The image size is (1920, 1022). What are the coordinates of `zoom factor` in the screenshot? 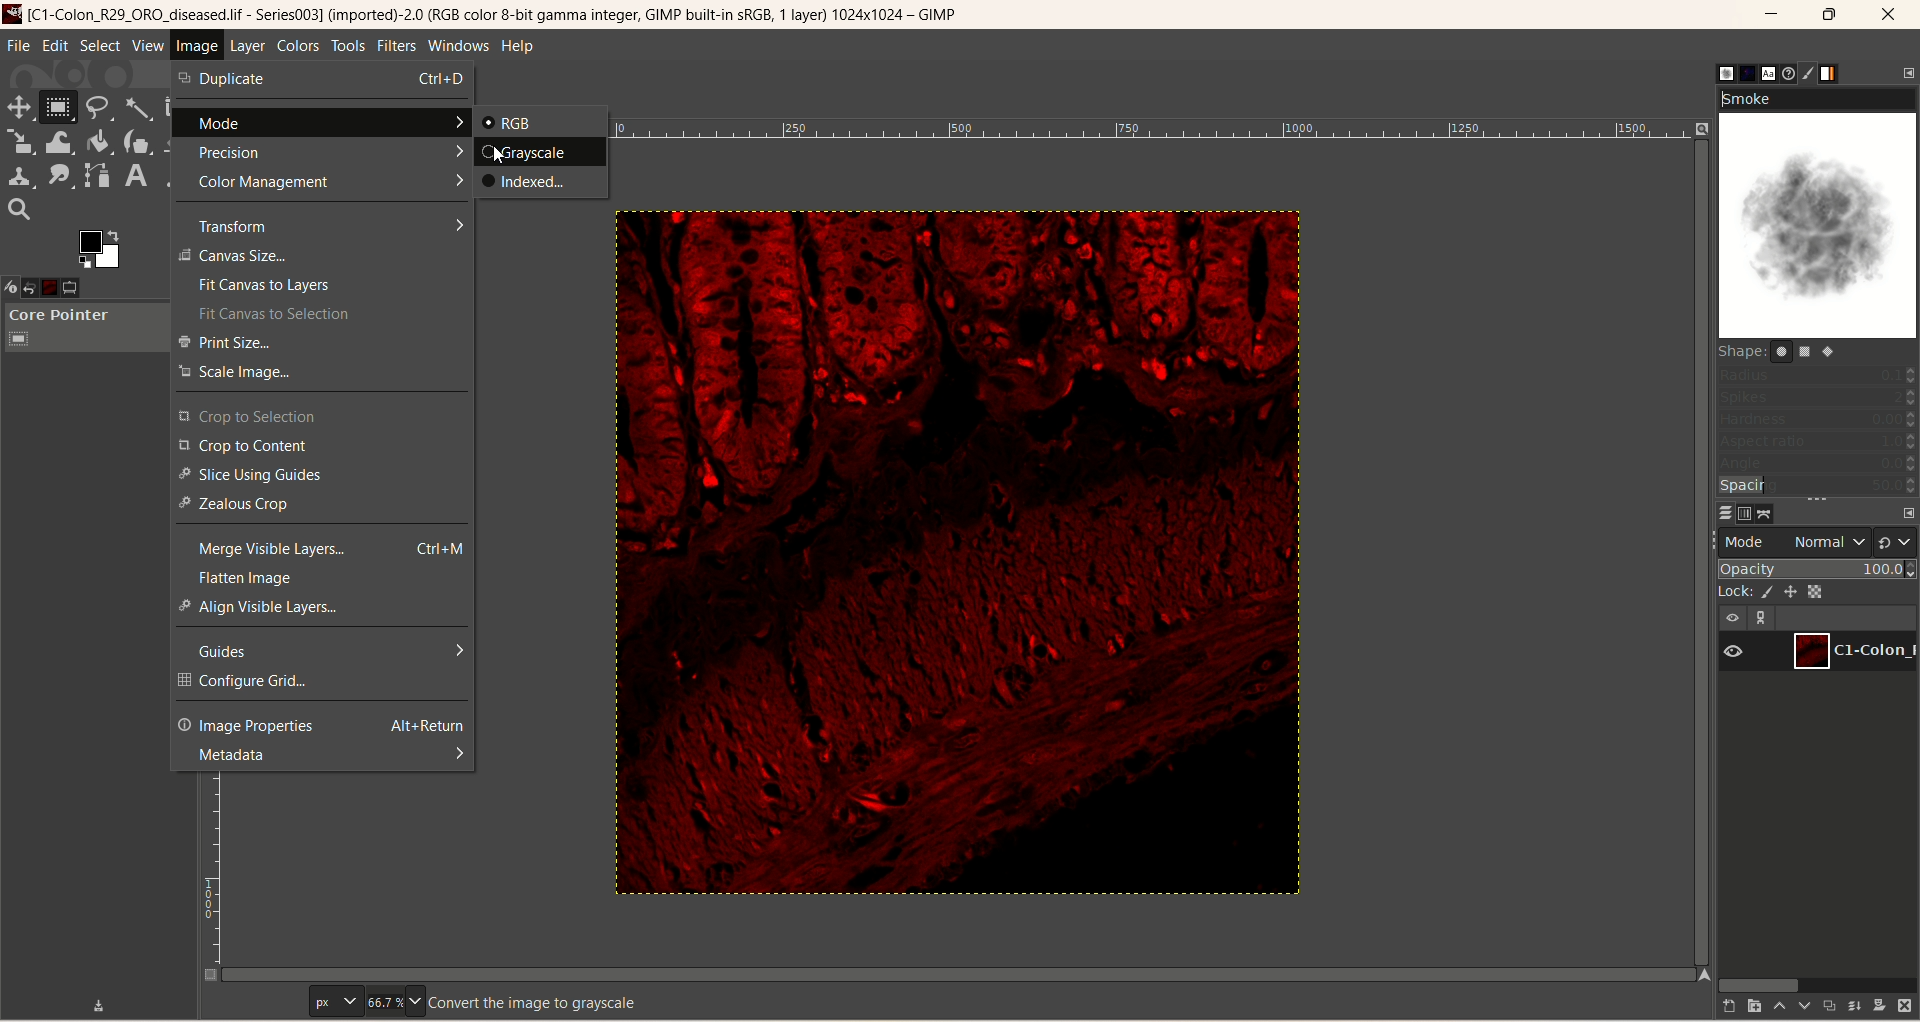 It's located at (397, 1002).